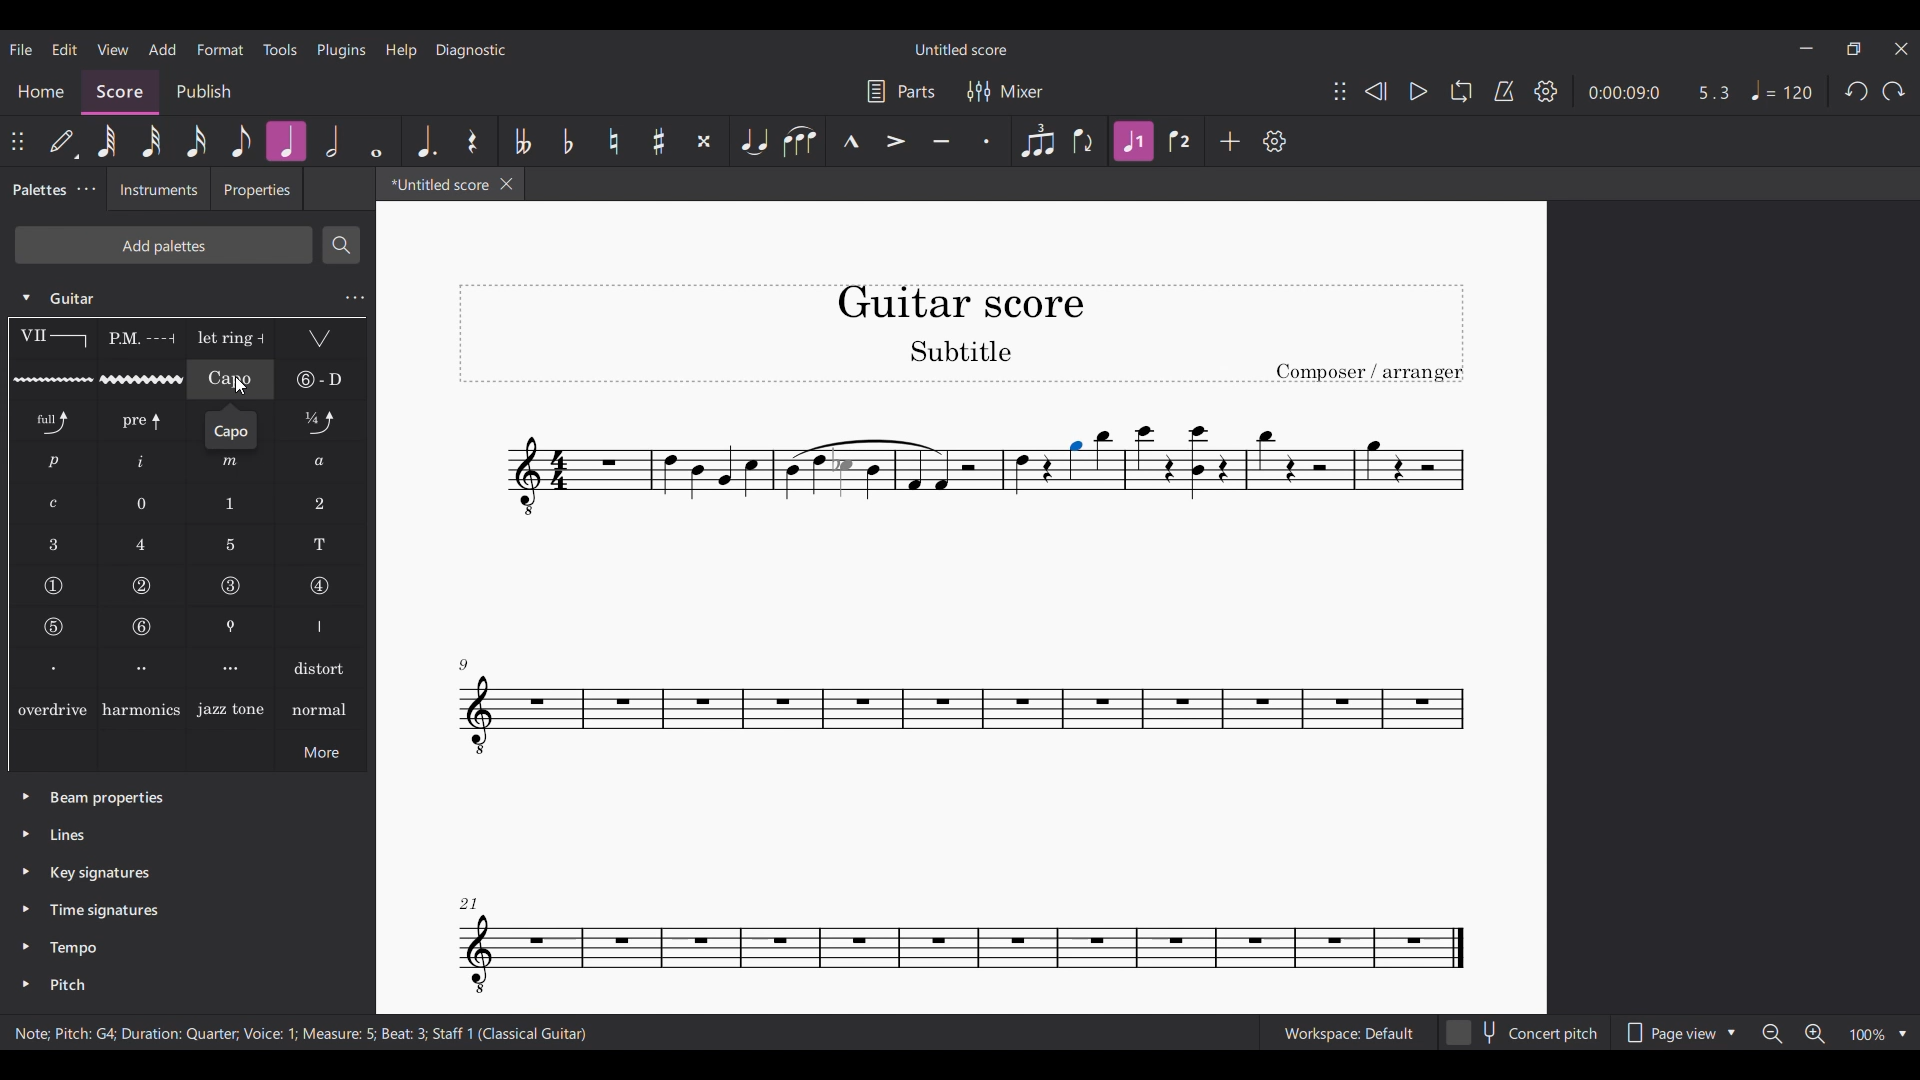  I want to click on File menu, so click(22, 49).